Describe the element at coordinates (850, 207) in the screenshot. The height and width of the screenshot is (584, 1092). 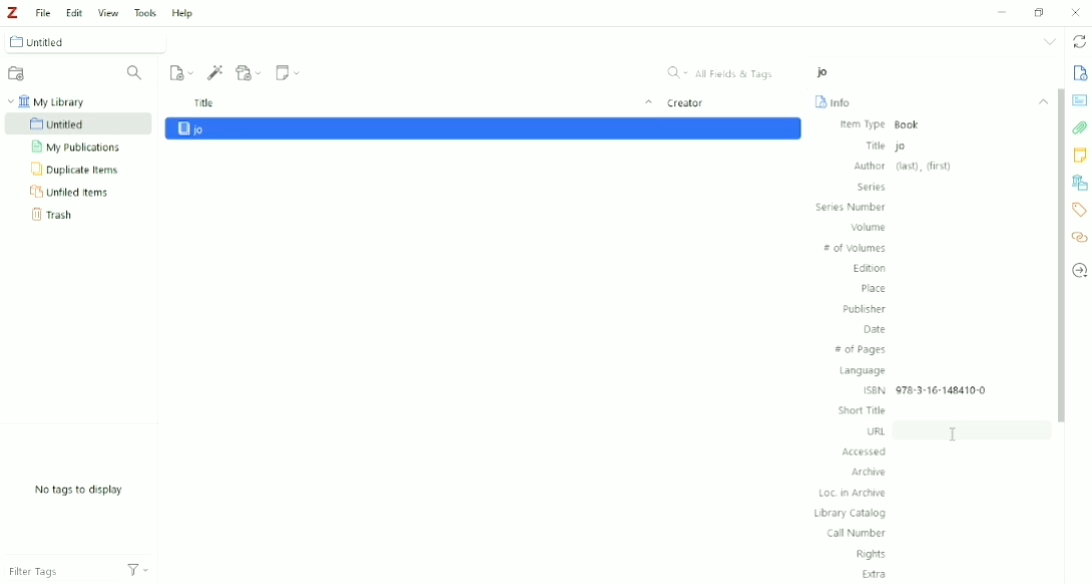
I see `Series Number` at that location.